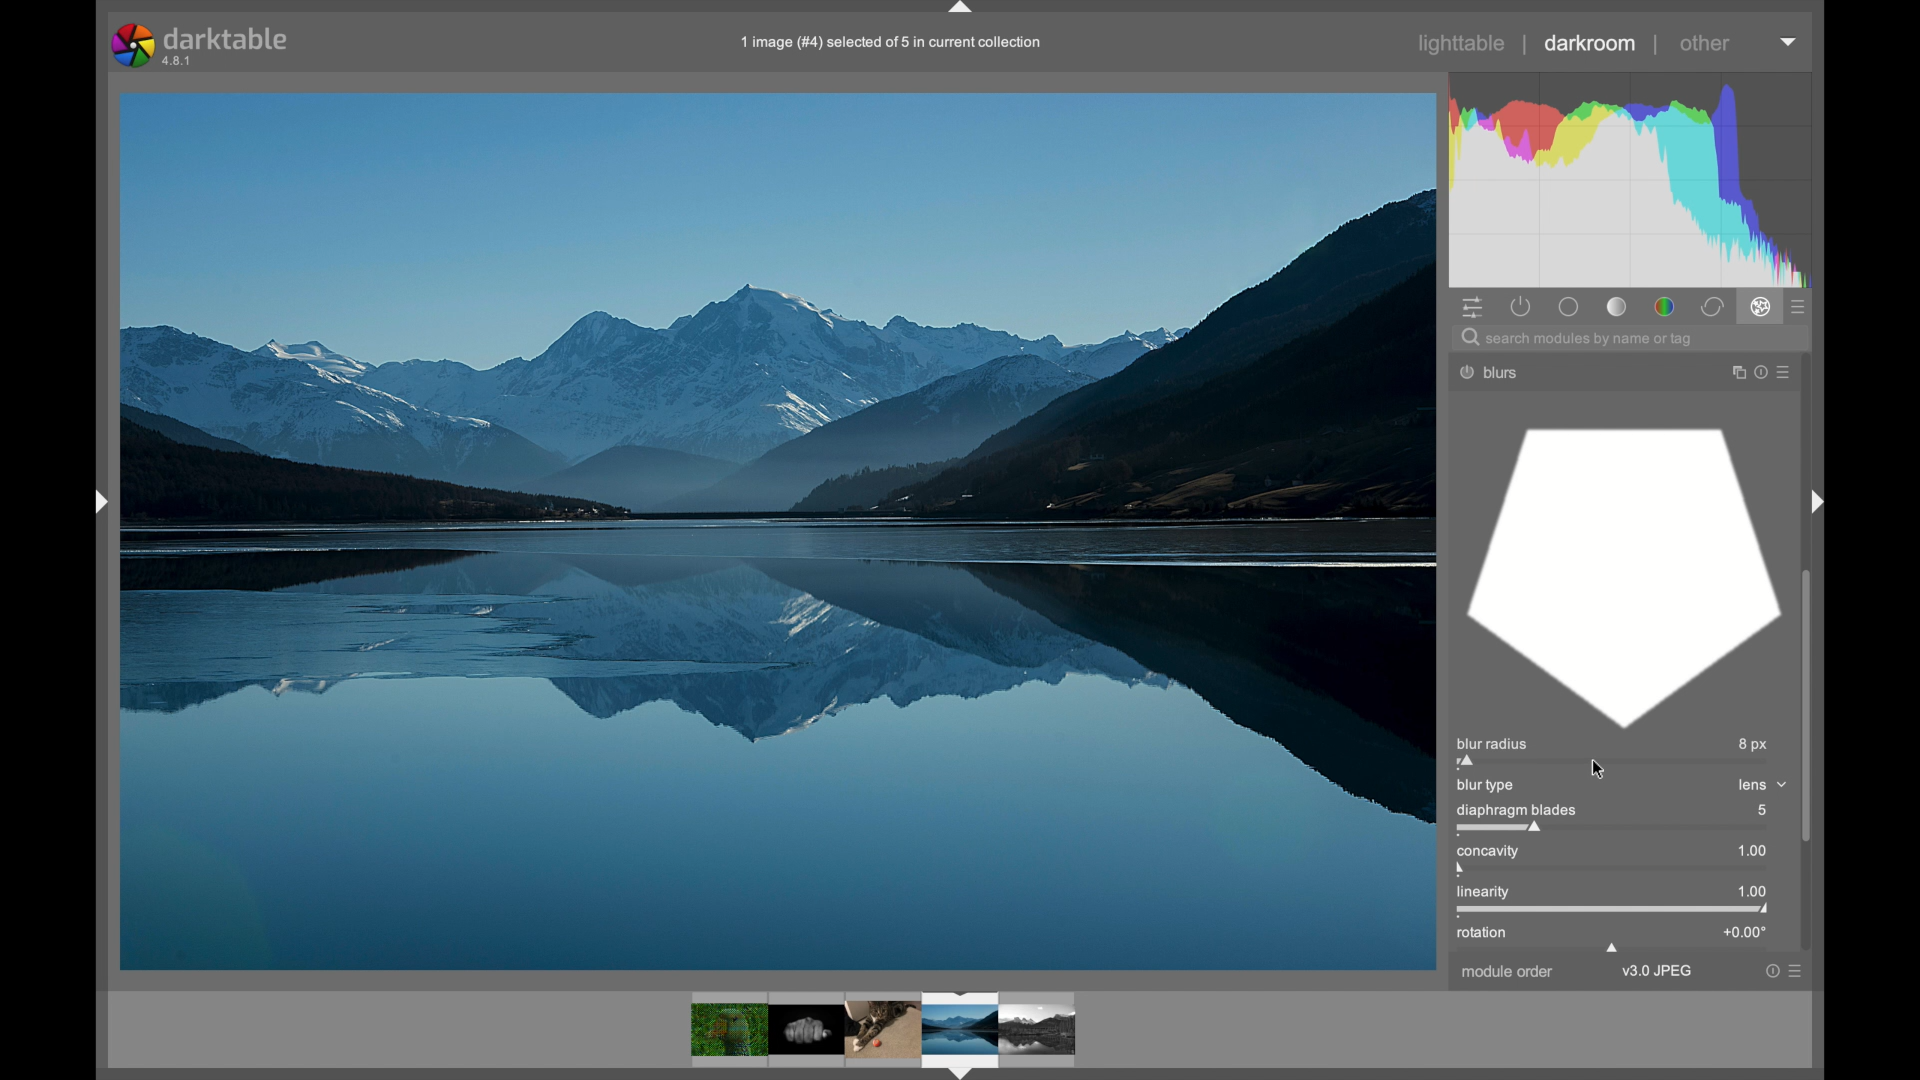 Image resolution: width=1920 pixels, height=1080 pixels. What do you see at coordinates (892, 40) in the screenshot?
I see `1image (#4) selected of 5 in current collection` at bounding box center [892, 40].